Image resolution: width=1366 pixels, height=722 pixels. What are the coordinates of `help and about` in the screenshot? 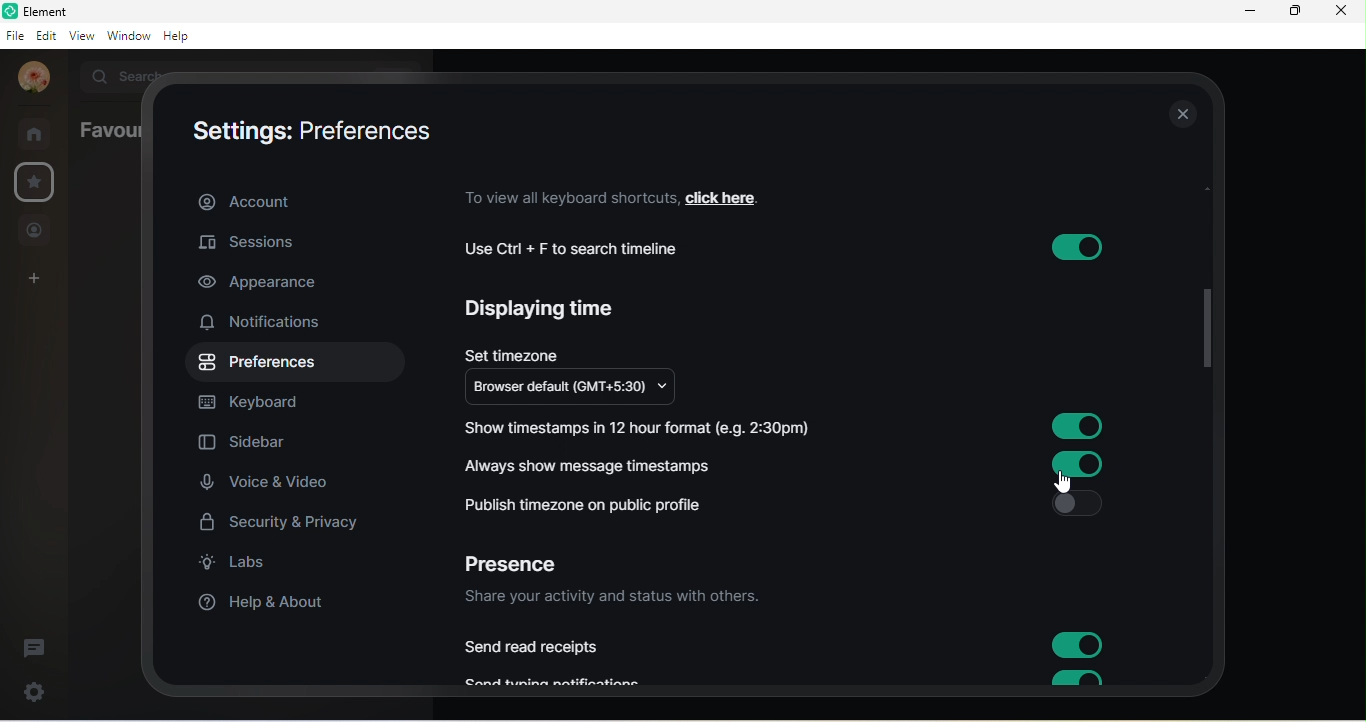 It's located at (263, 605).